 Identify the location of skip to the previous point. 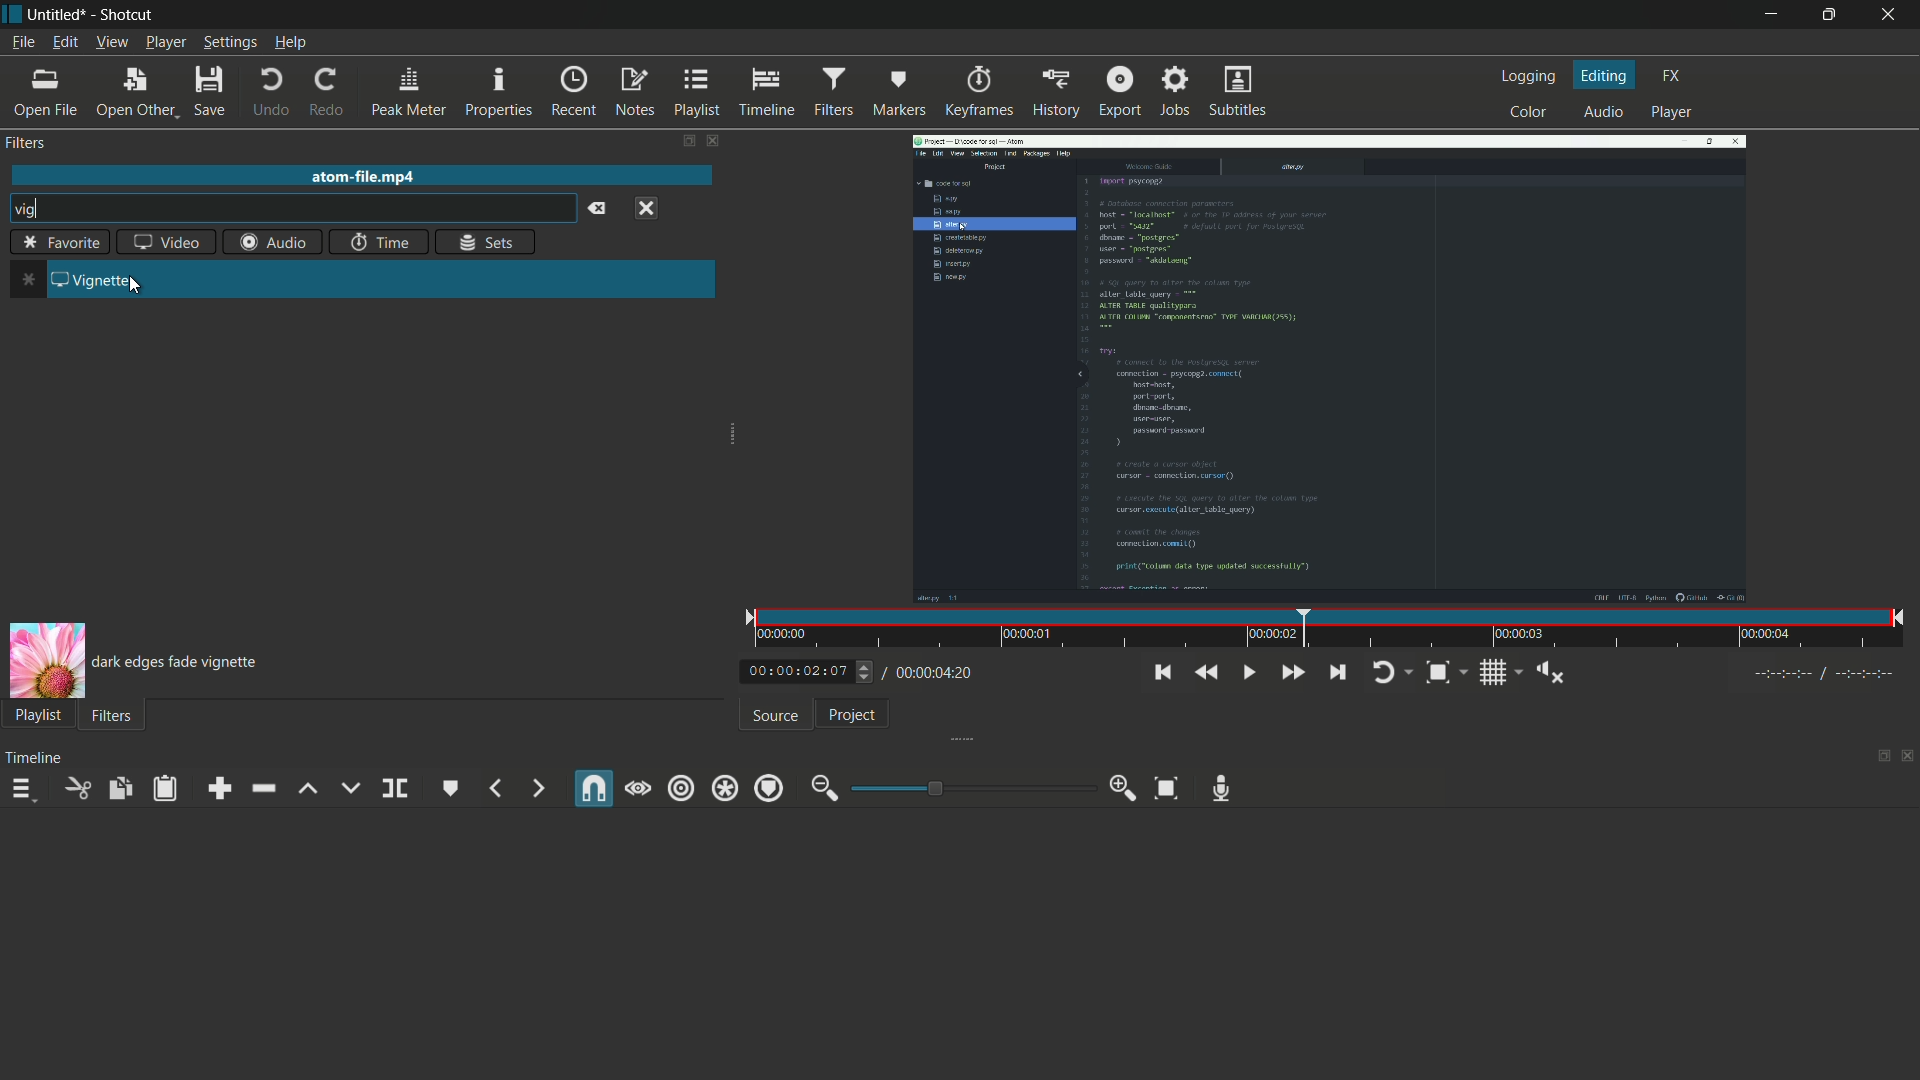
(1160, 673).